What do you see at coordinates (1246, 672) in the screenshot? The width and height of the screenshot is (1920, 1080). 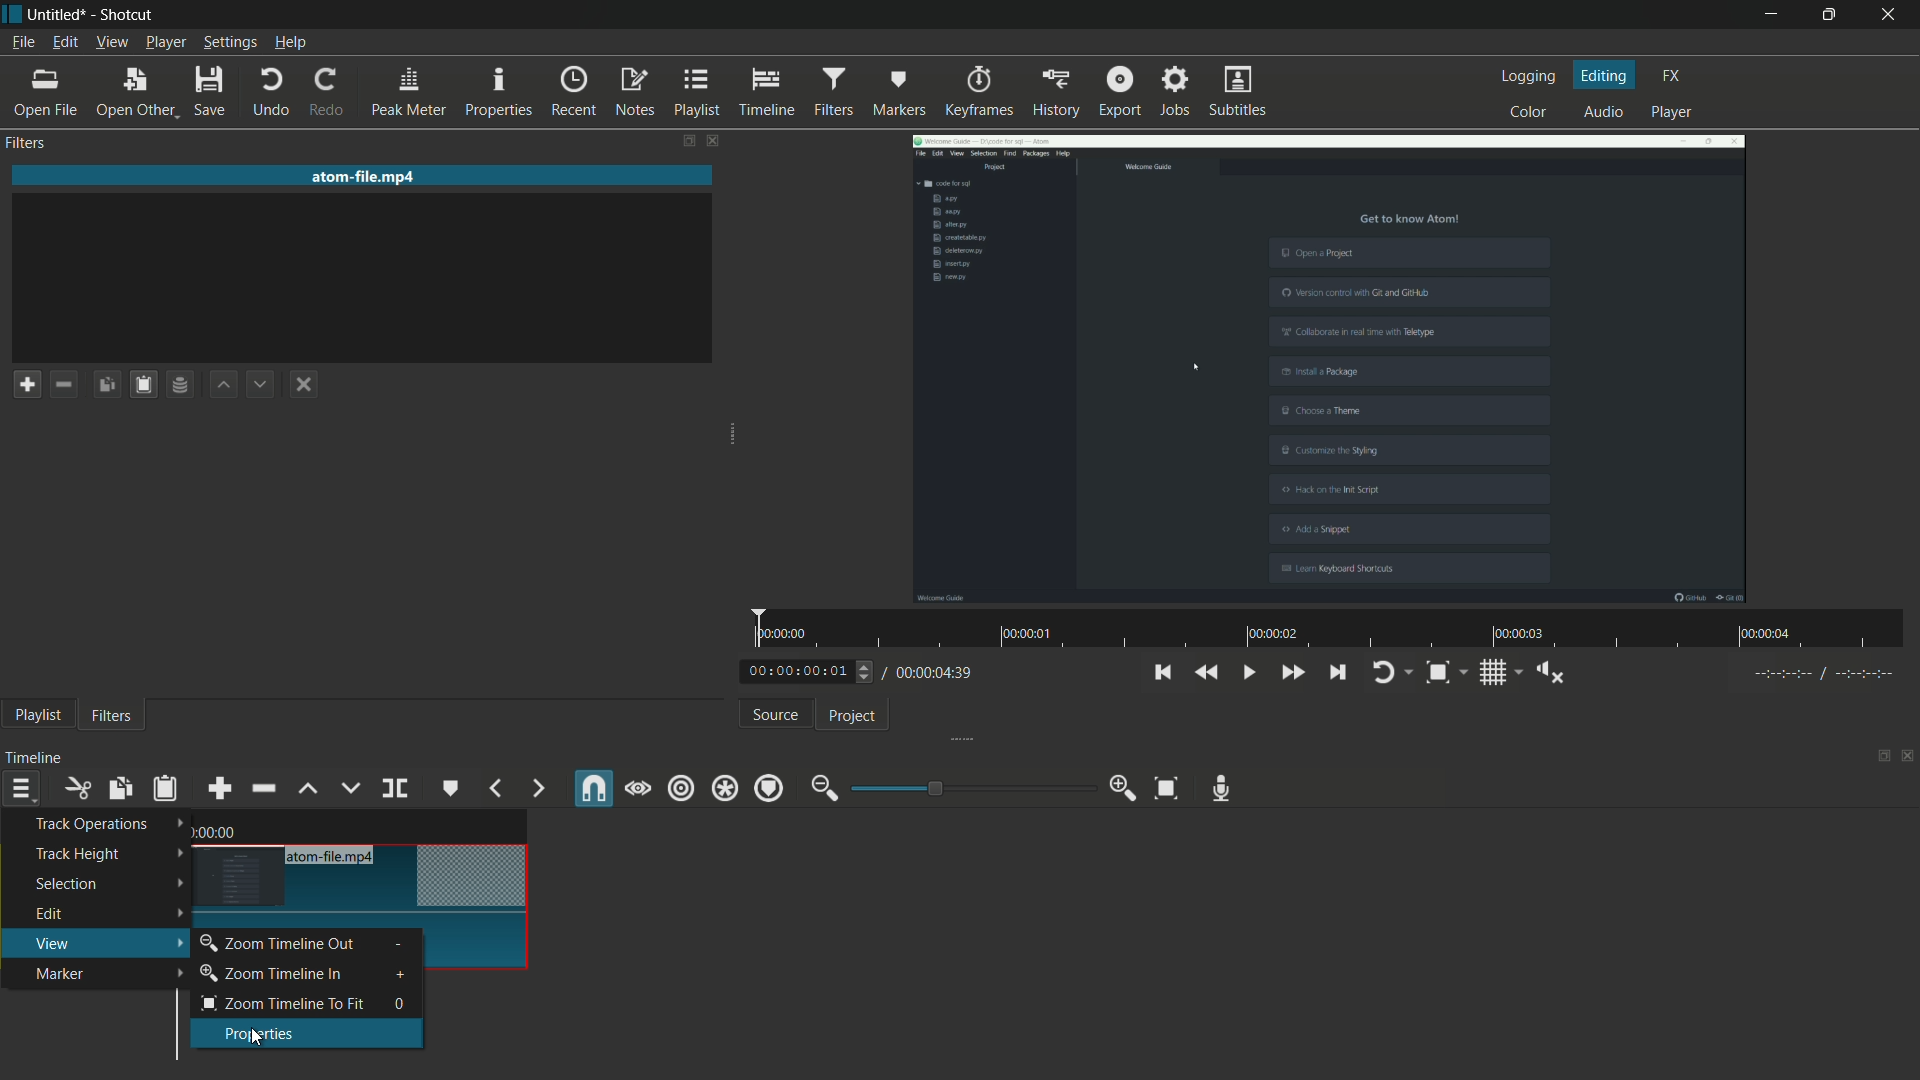 I see `toggle play or pause` at bounding box center [1246, 672].